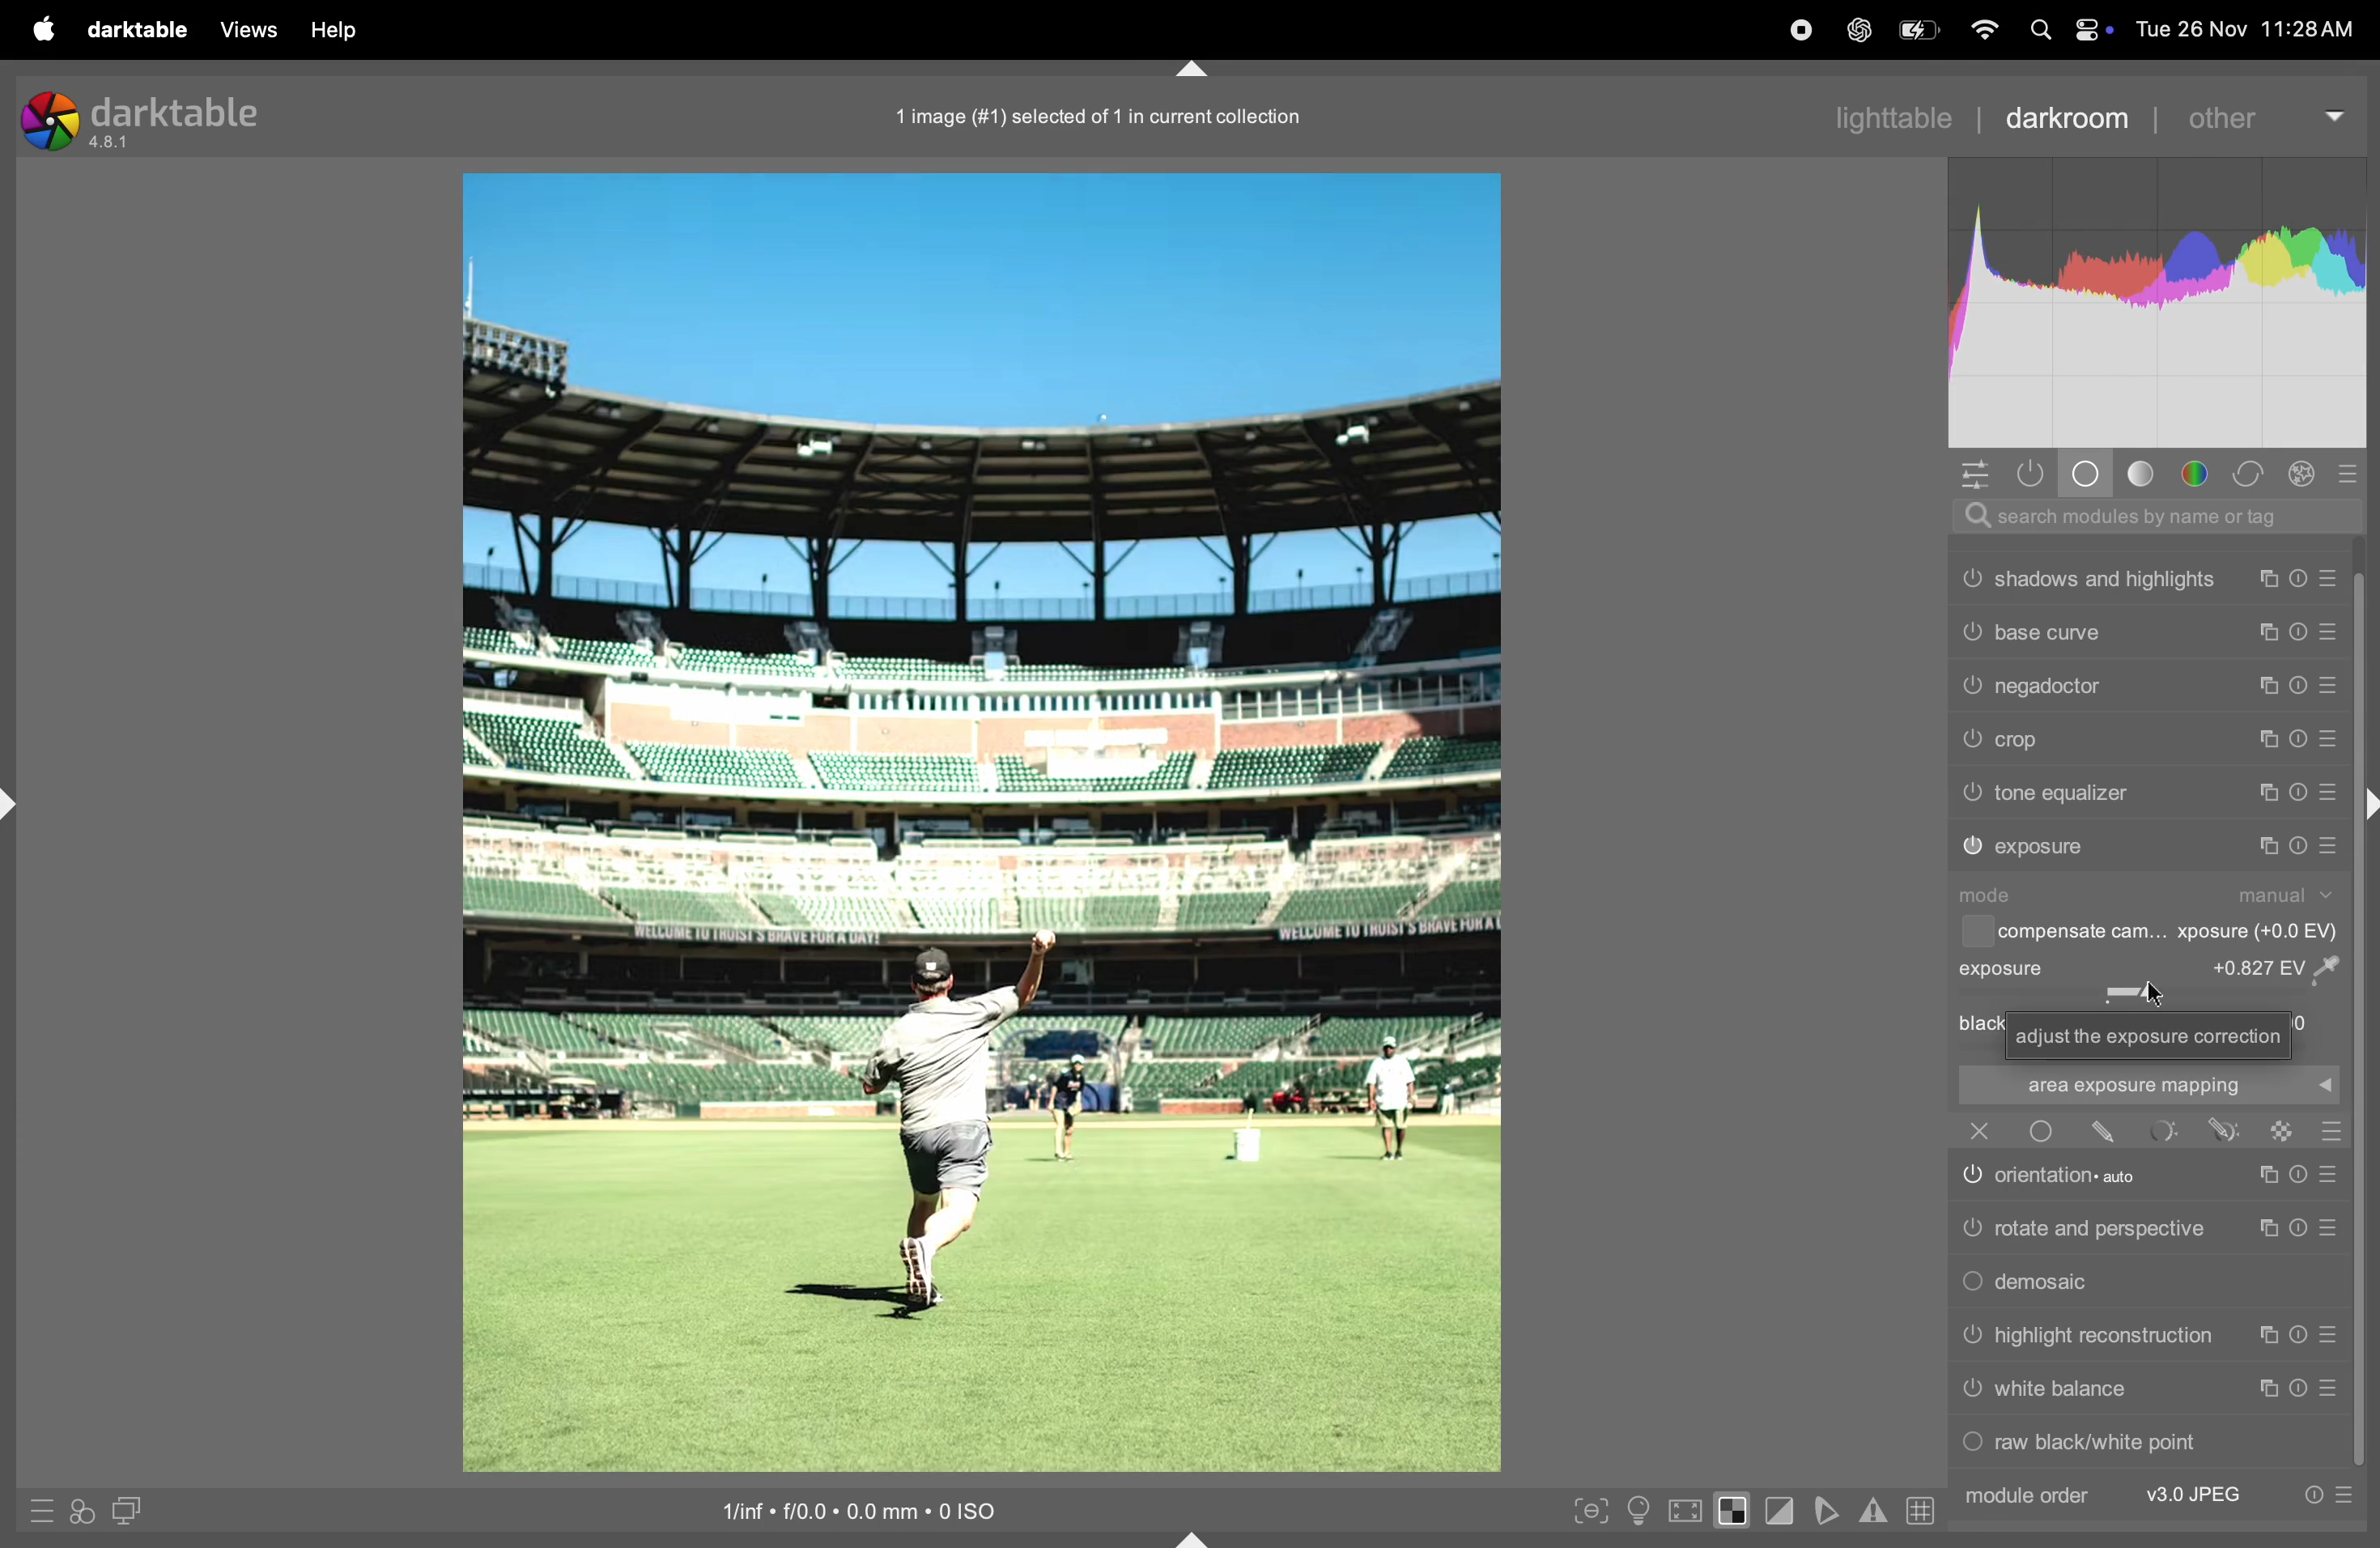 The width and height of the screenshot is (2380, 1548). I want to click on apple menu, so click(39, 29).